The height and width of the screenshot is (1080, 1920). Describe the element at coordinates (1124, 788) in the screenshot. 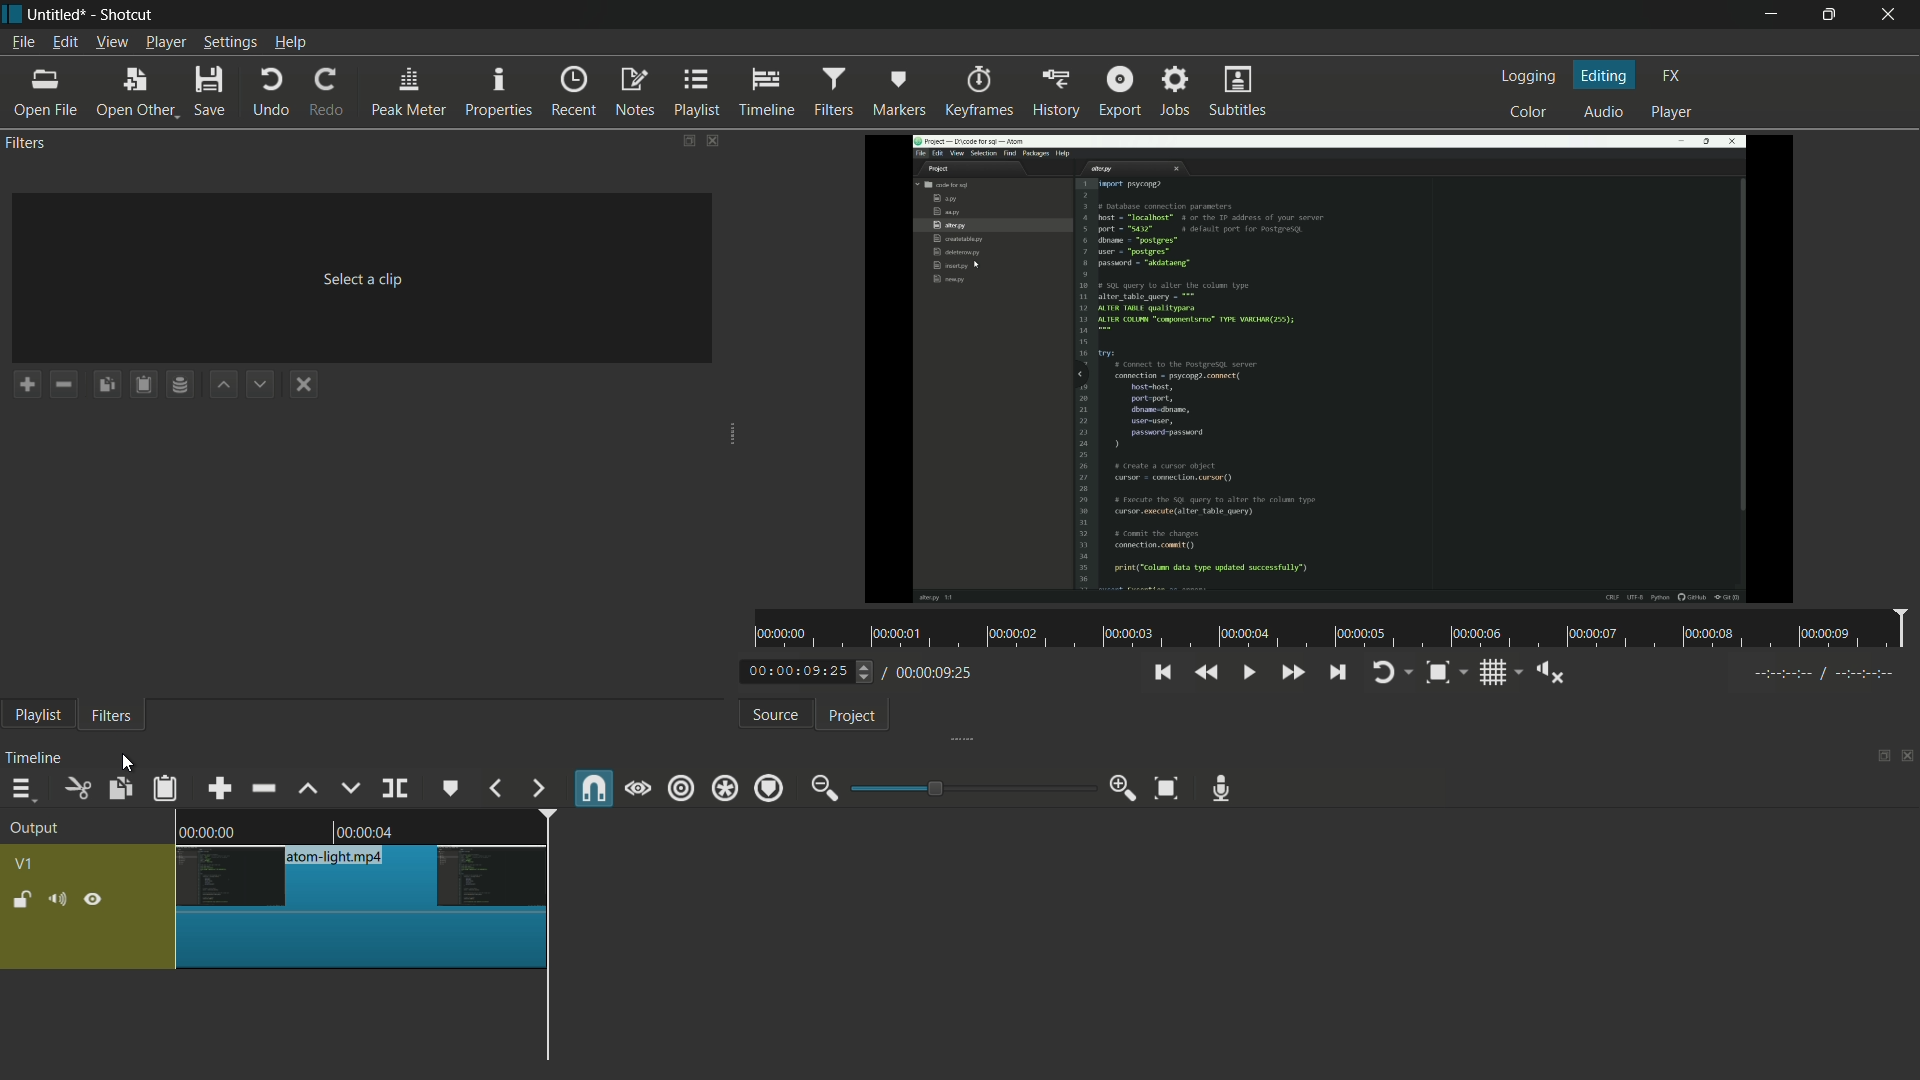

I see `zoom in` at that location.